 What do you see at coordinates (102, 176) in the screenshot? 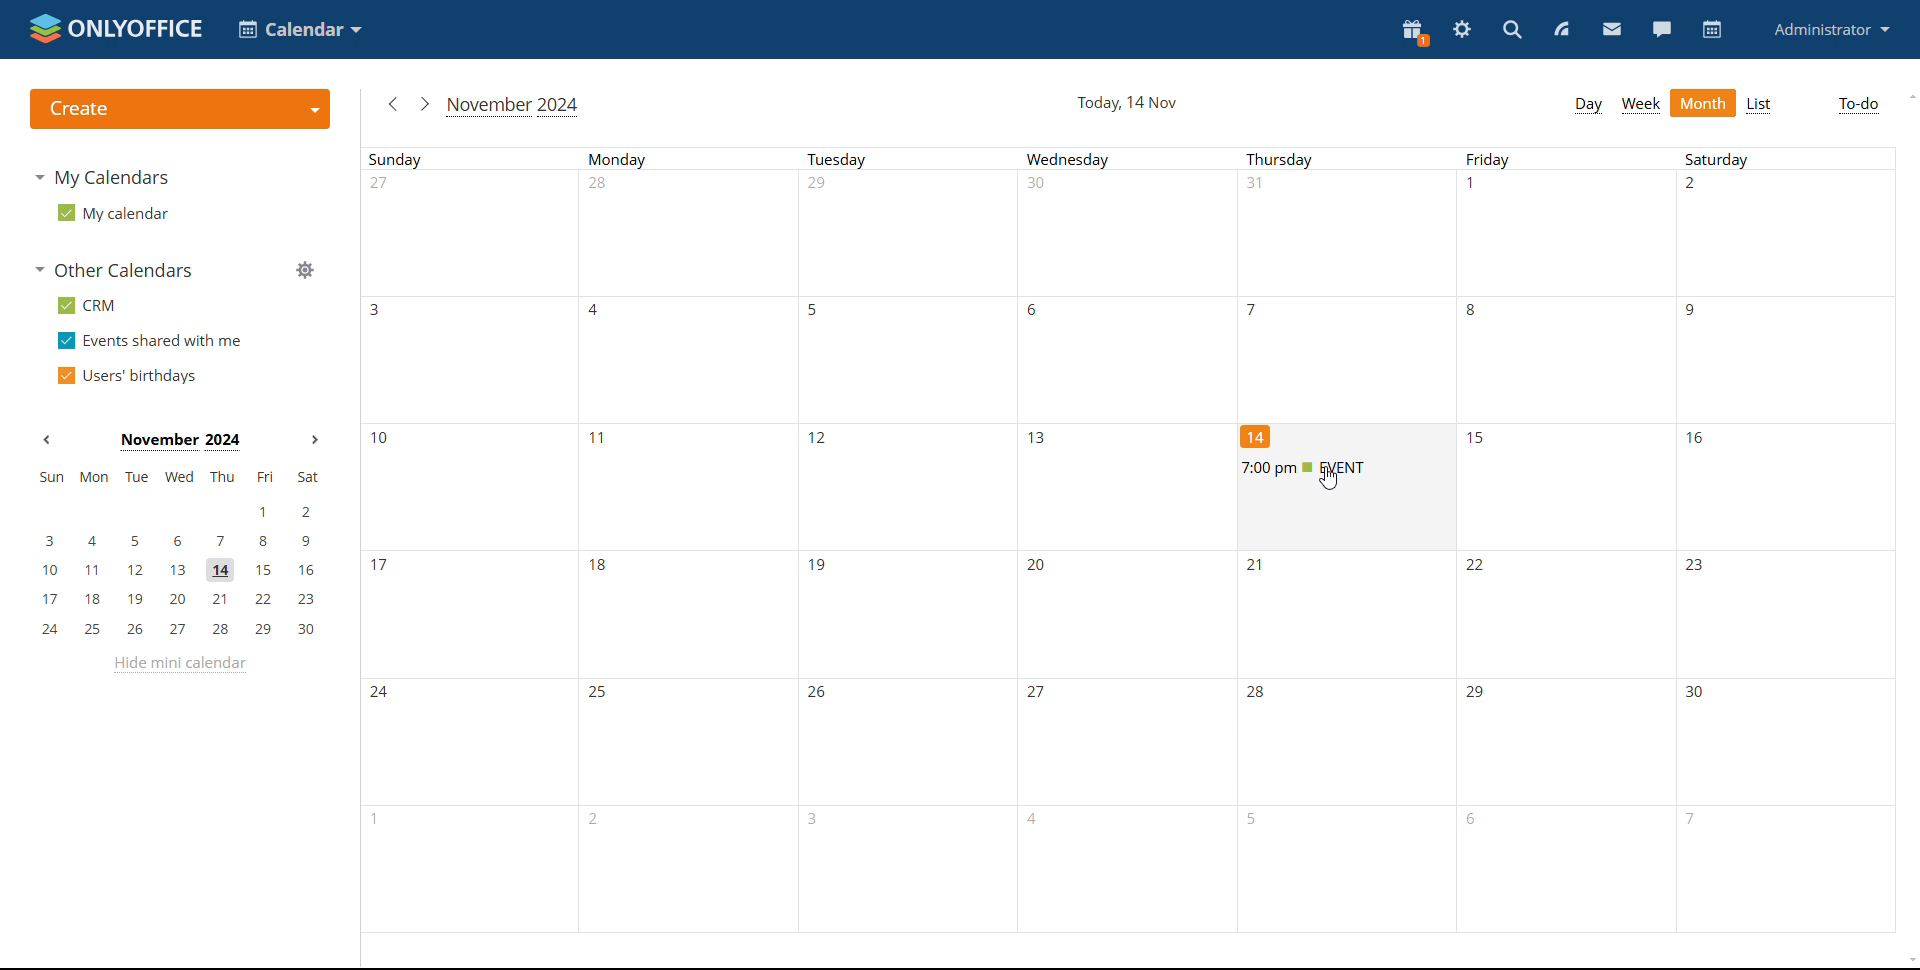
I see `my calendars` at bounding box center [102, 176].